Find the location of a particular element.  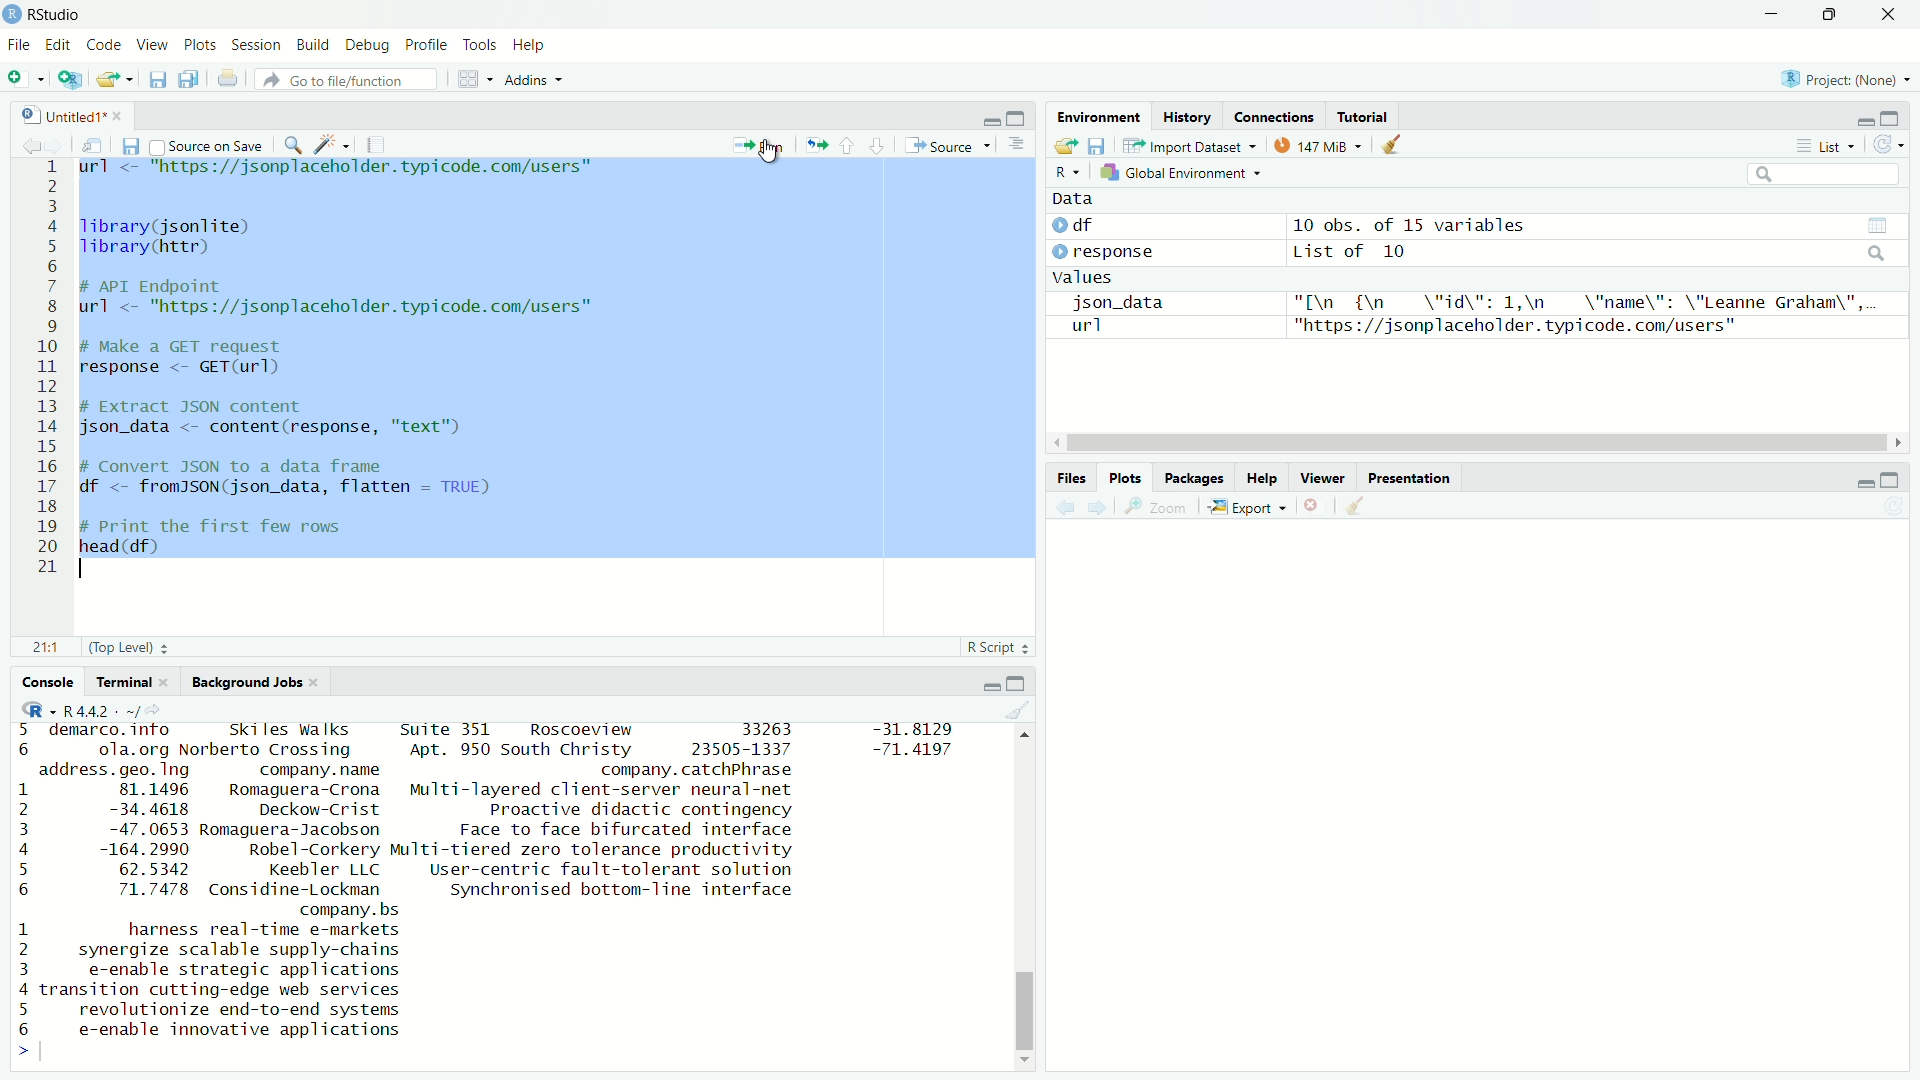

Session is located at coordinates (255, 45).